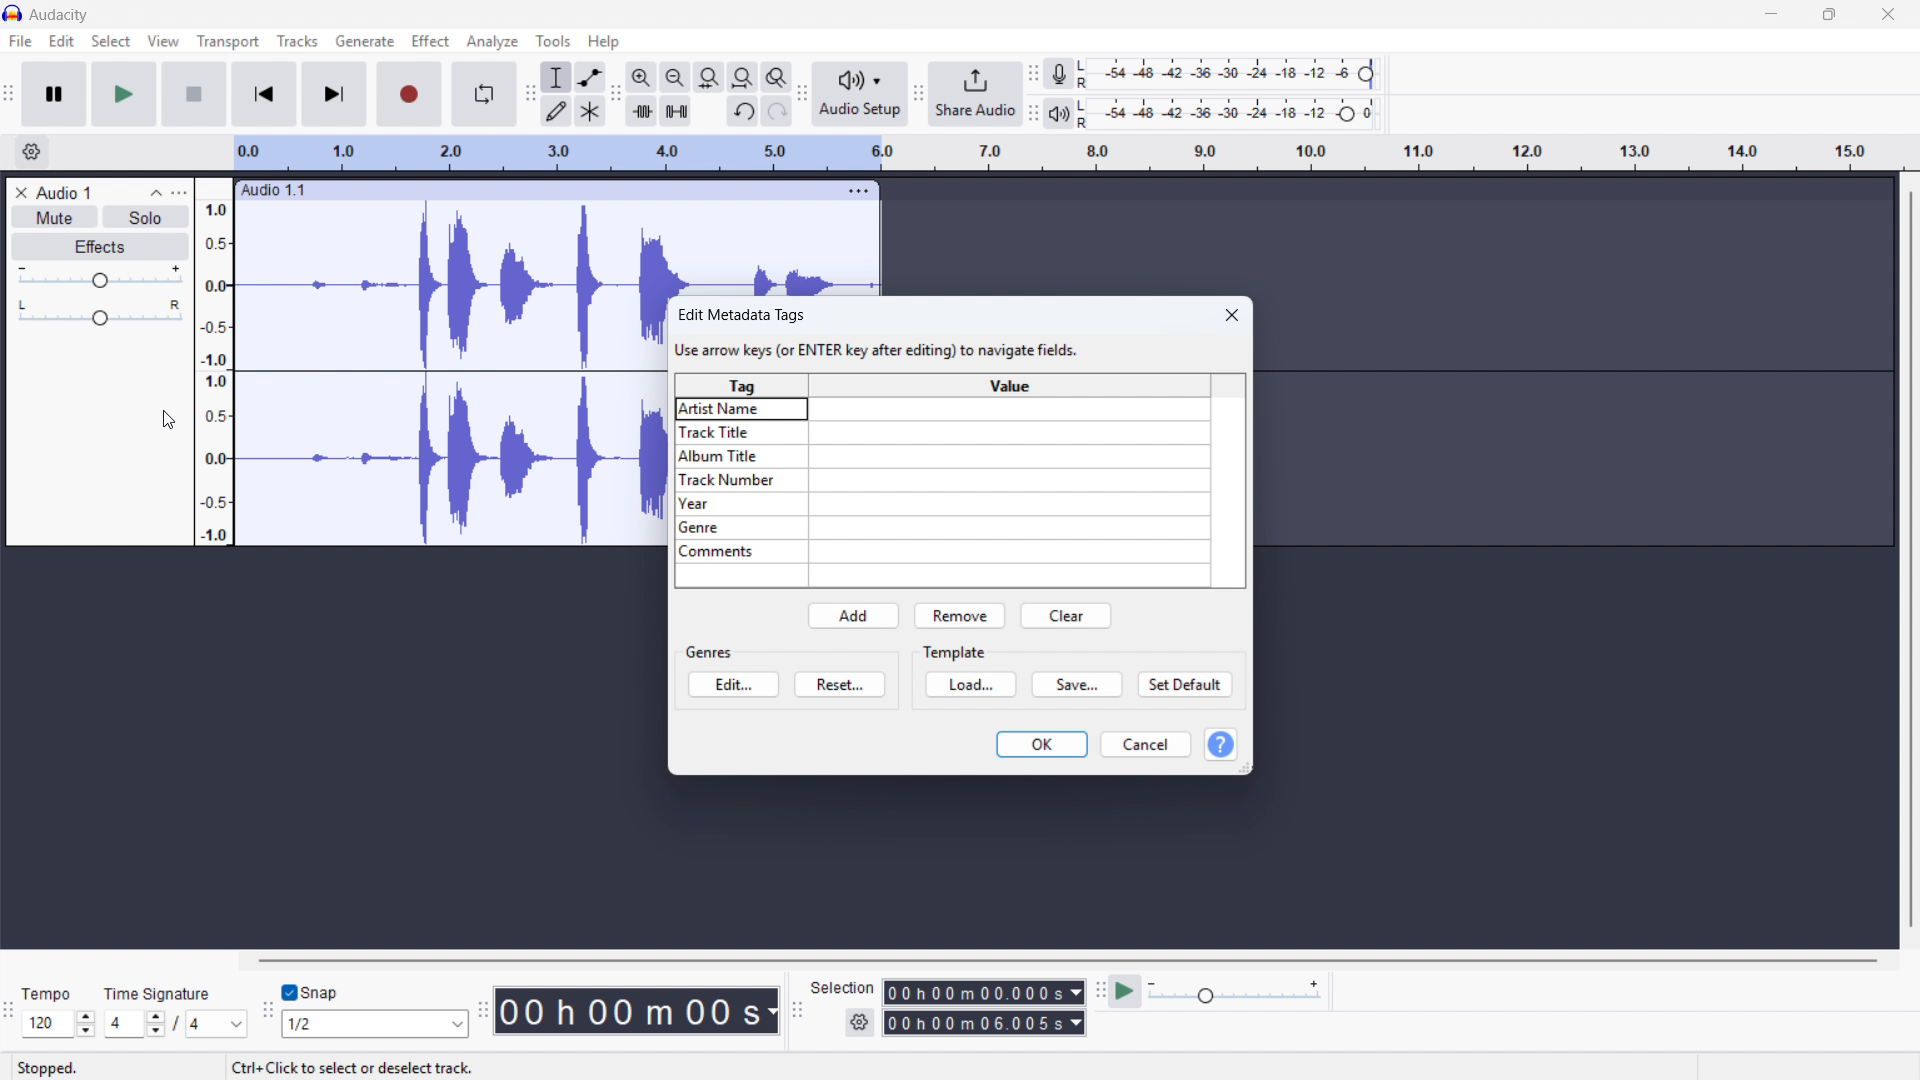 This screenshot has width=1920, height=1080. What do you see at coordinates (1065, 617) in the screenshot?
I see `clear` at bounding box center [1065, 617].